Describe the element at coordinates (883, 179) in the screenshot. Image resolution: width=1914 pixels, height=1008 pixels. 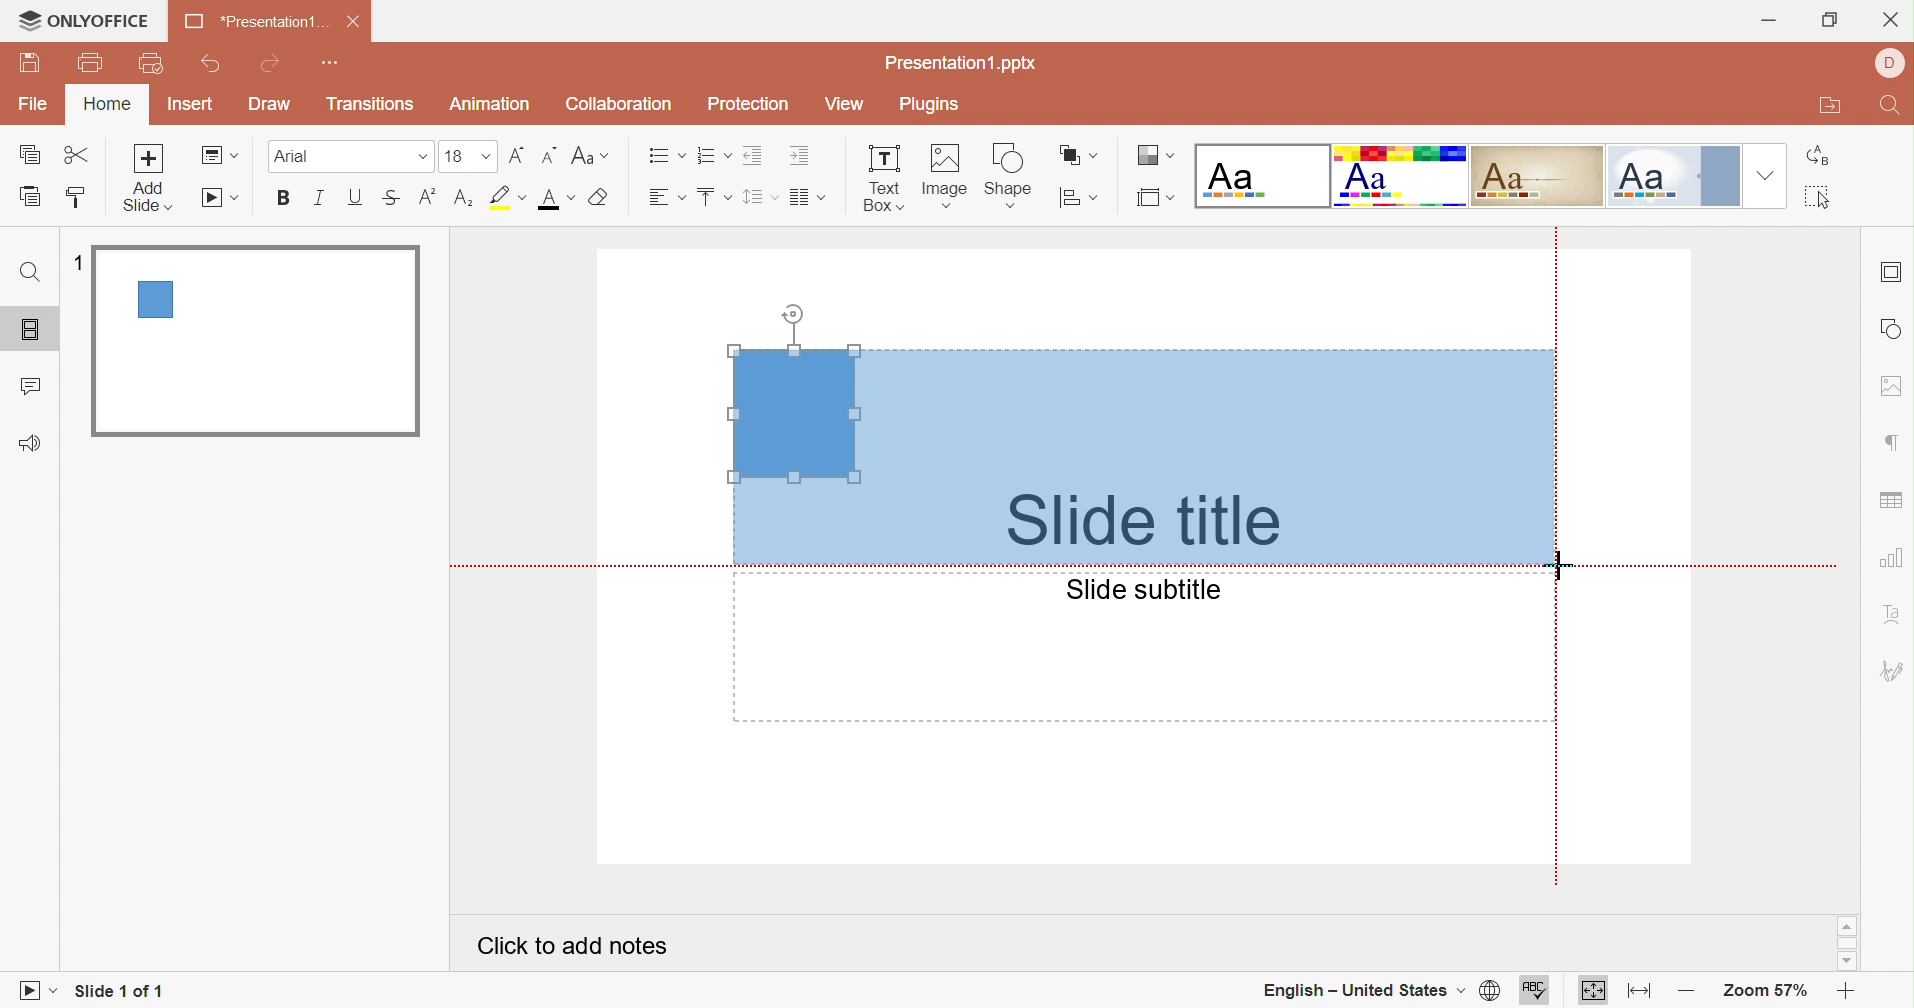
I see `Text box` at that location.